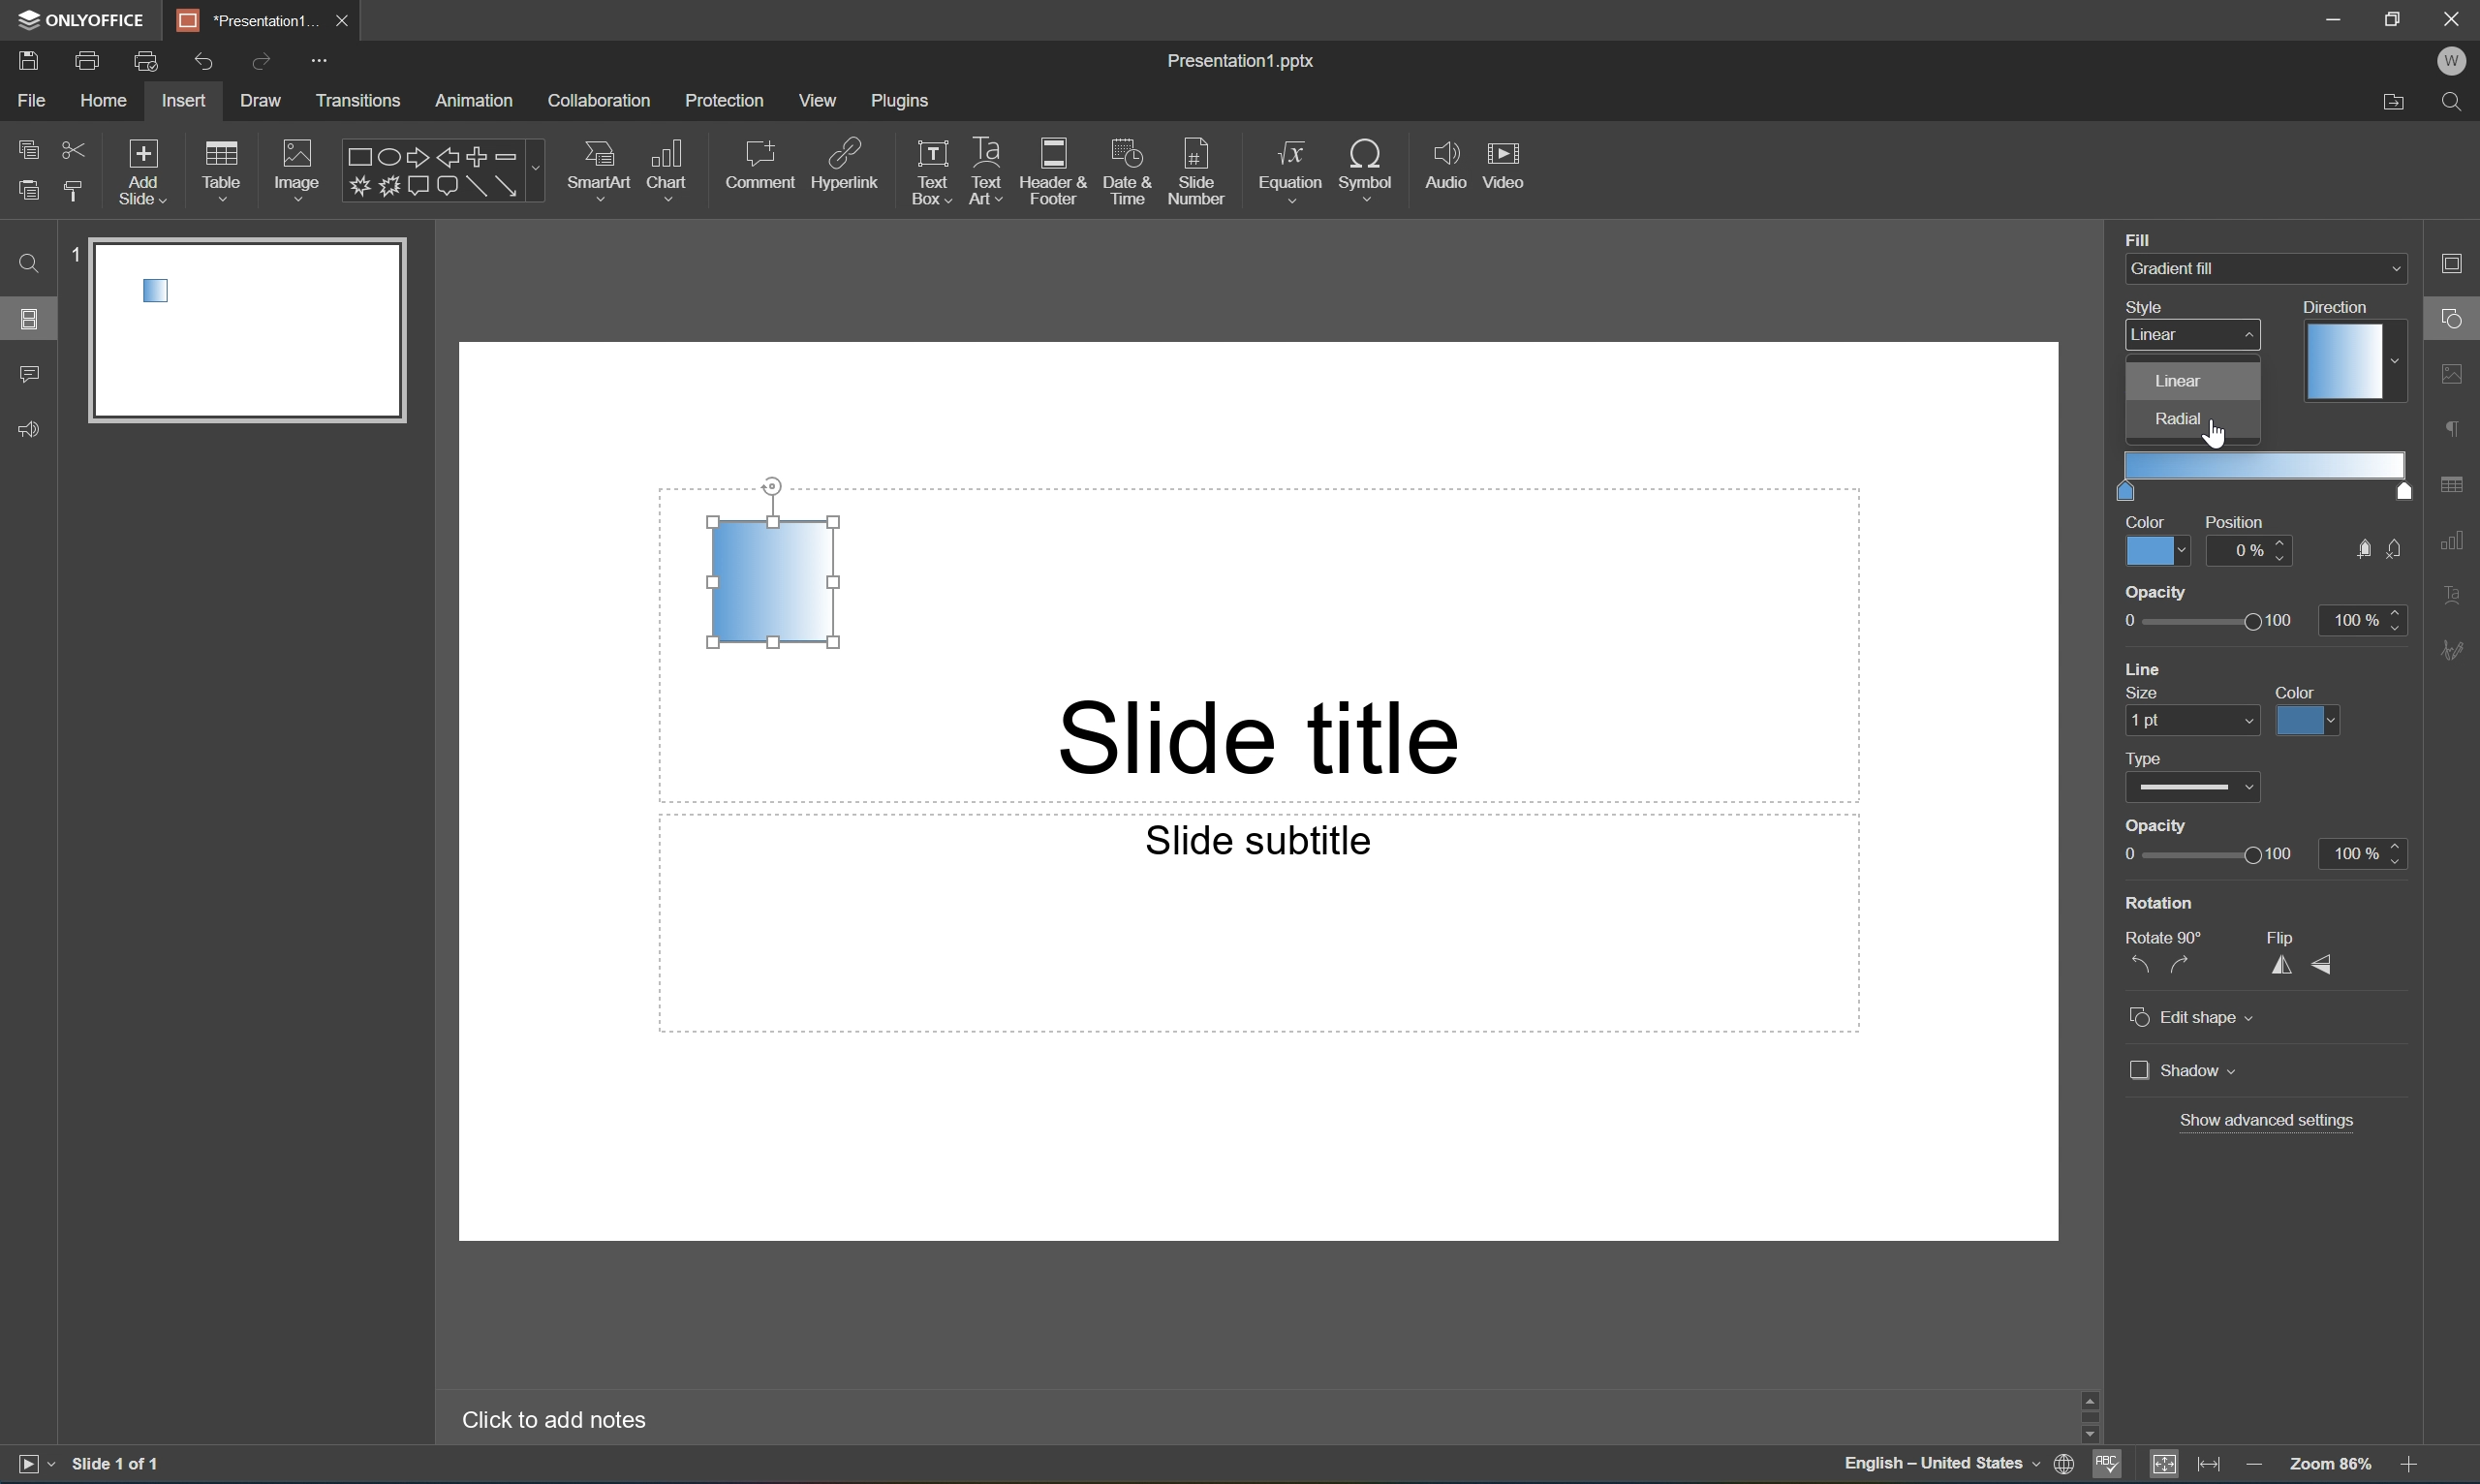 This screenshot has height=1484, width=2480. What do you see at coordinates (298, 167) in the screenshot?
I see `Image` at bounding box center [298, 167].